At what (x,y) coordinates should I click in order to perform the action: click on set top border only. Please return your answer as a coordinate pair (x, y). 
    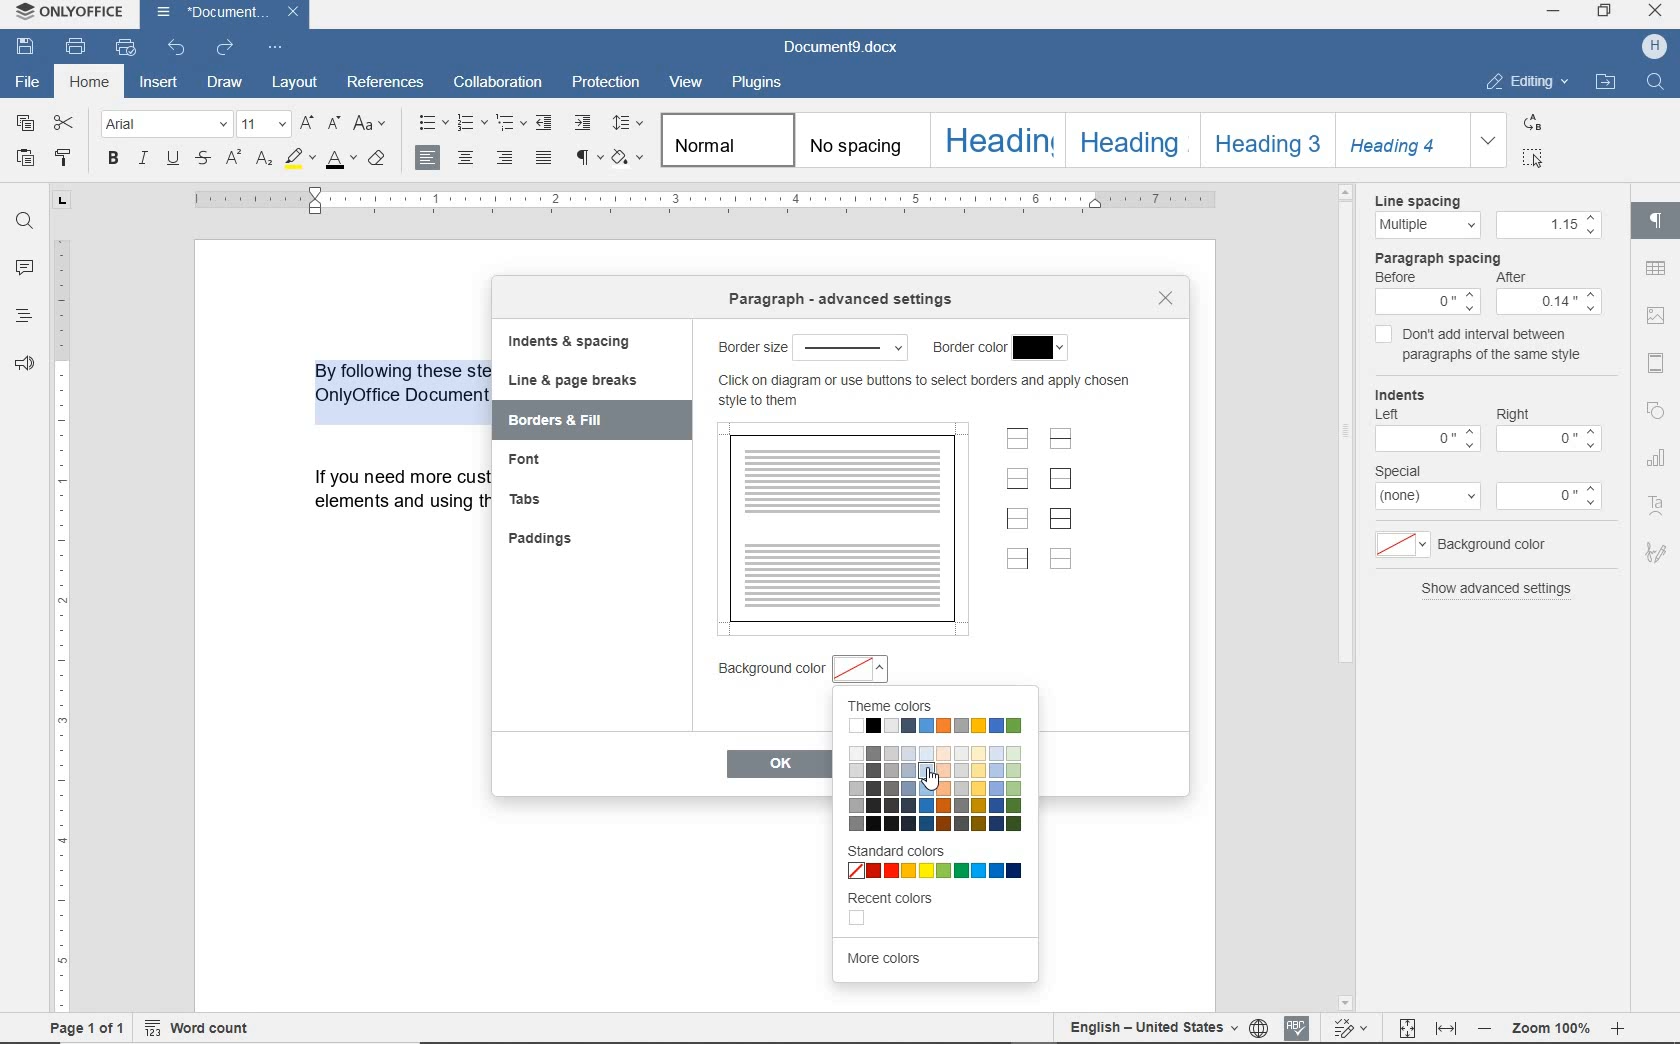
    Looking at the image, I should click on (1018, 439).